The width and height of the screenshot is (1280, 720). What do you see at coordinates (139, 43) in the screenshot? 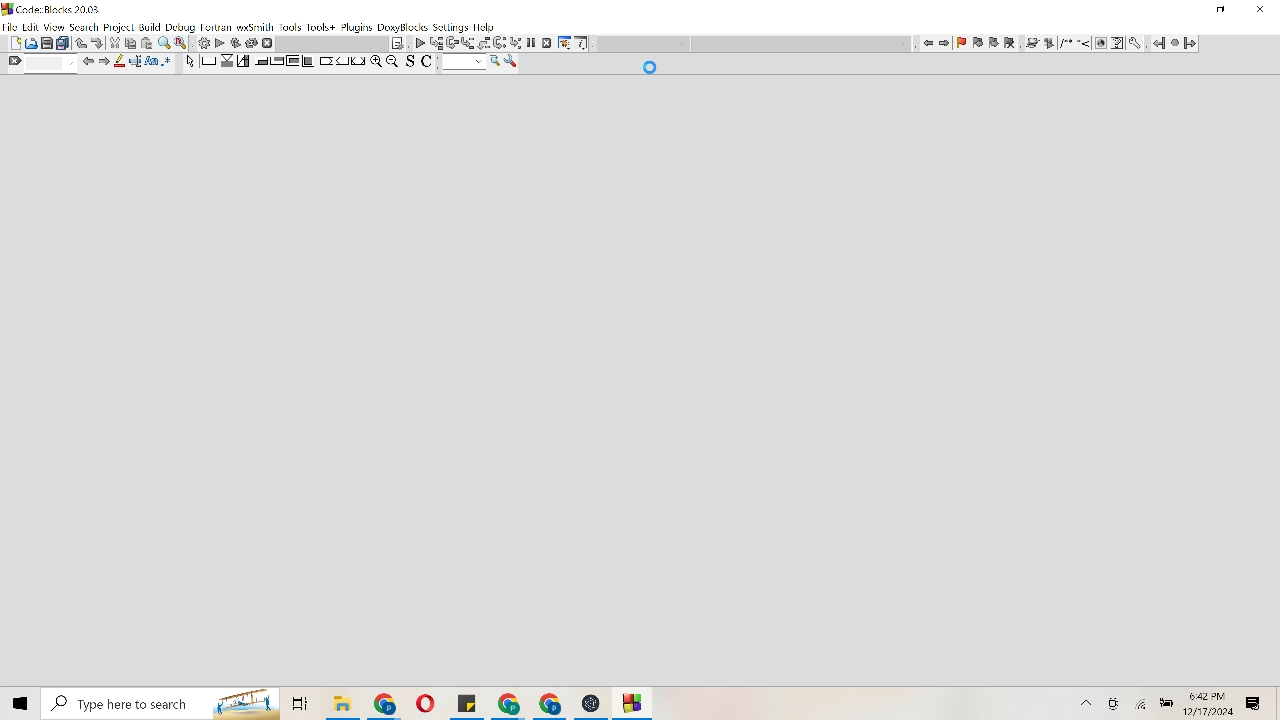
I see `Cut` at bounding box center [139, 43].